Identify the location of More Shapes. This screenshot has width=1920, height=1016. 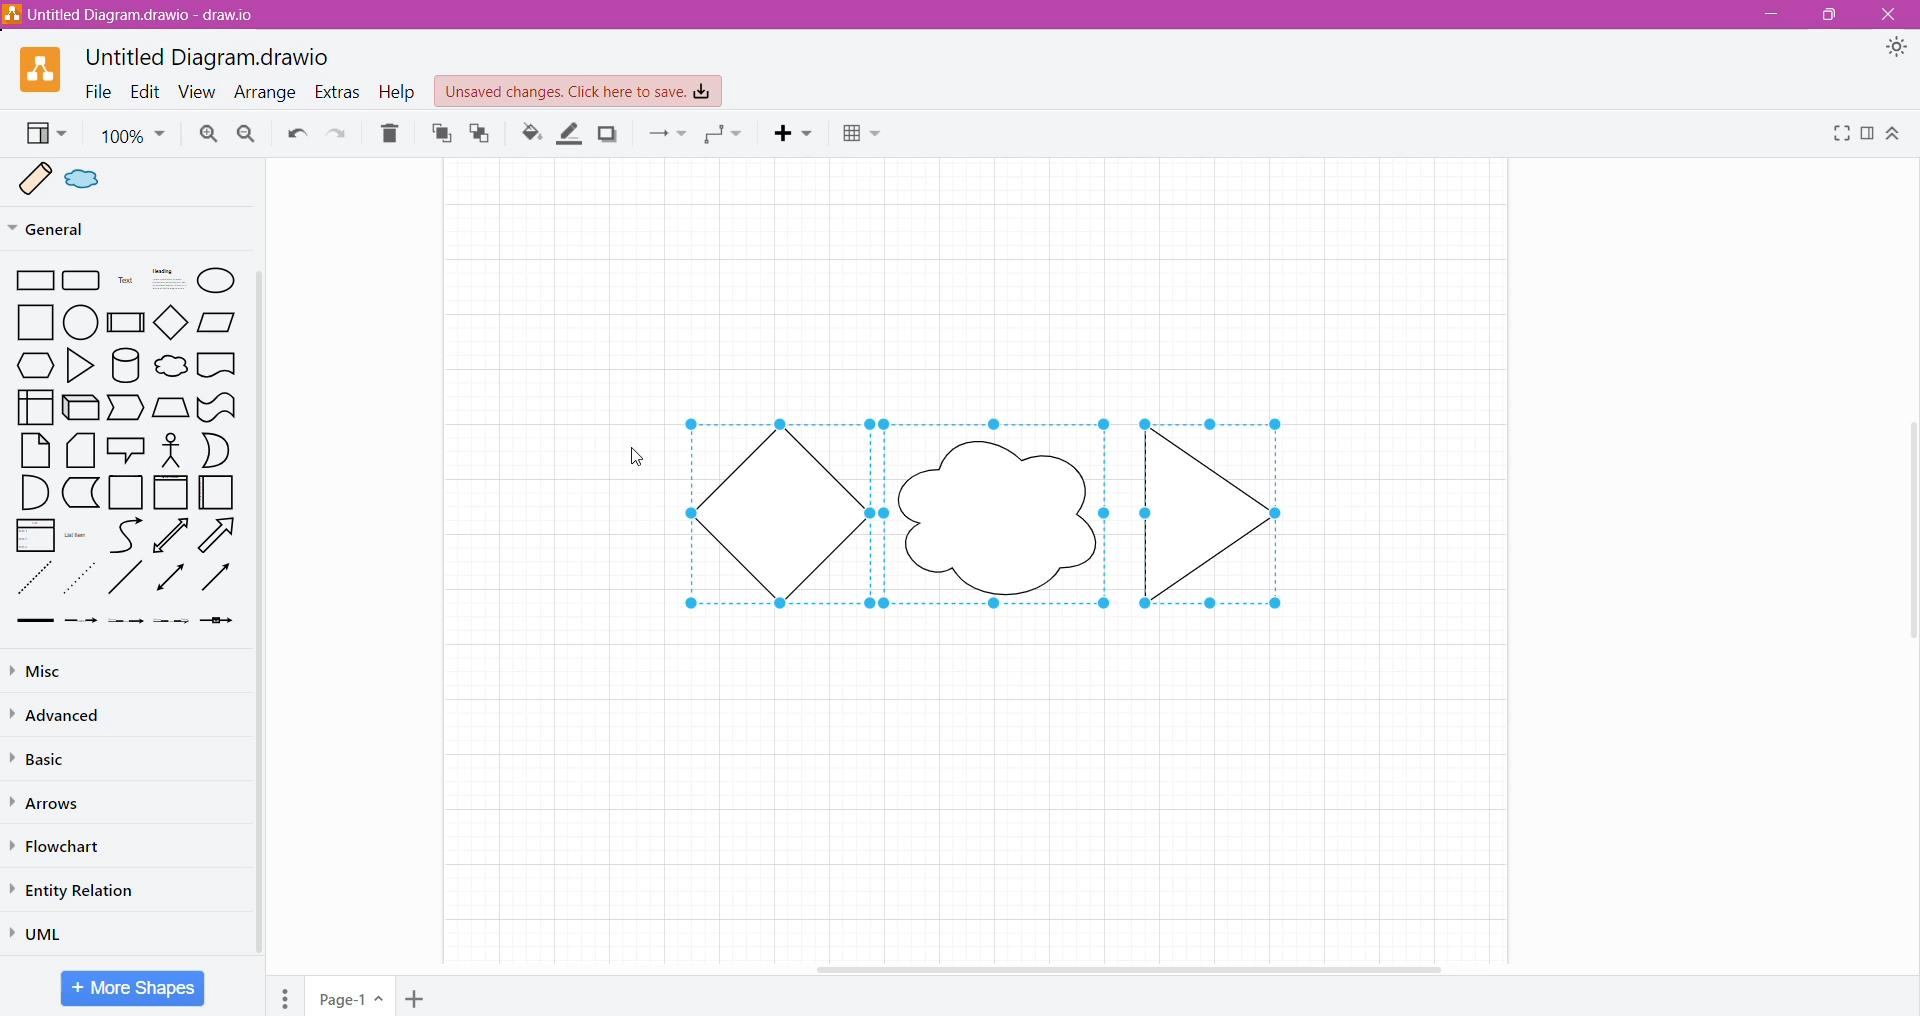
(132, 988).